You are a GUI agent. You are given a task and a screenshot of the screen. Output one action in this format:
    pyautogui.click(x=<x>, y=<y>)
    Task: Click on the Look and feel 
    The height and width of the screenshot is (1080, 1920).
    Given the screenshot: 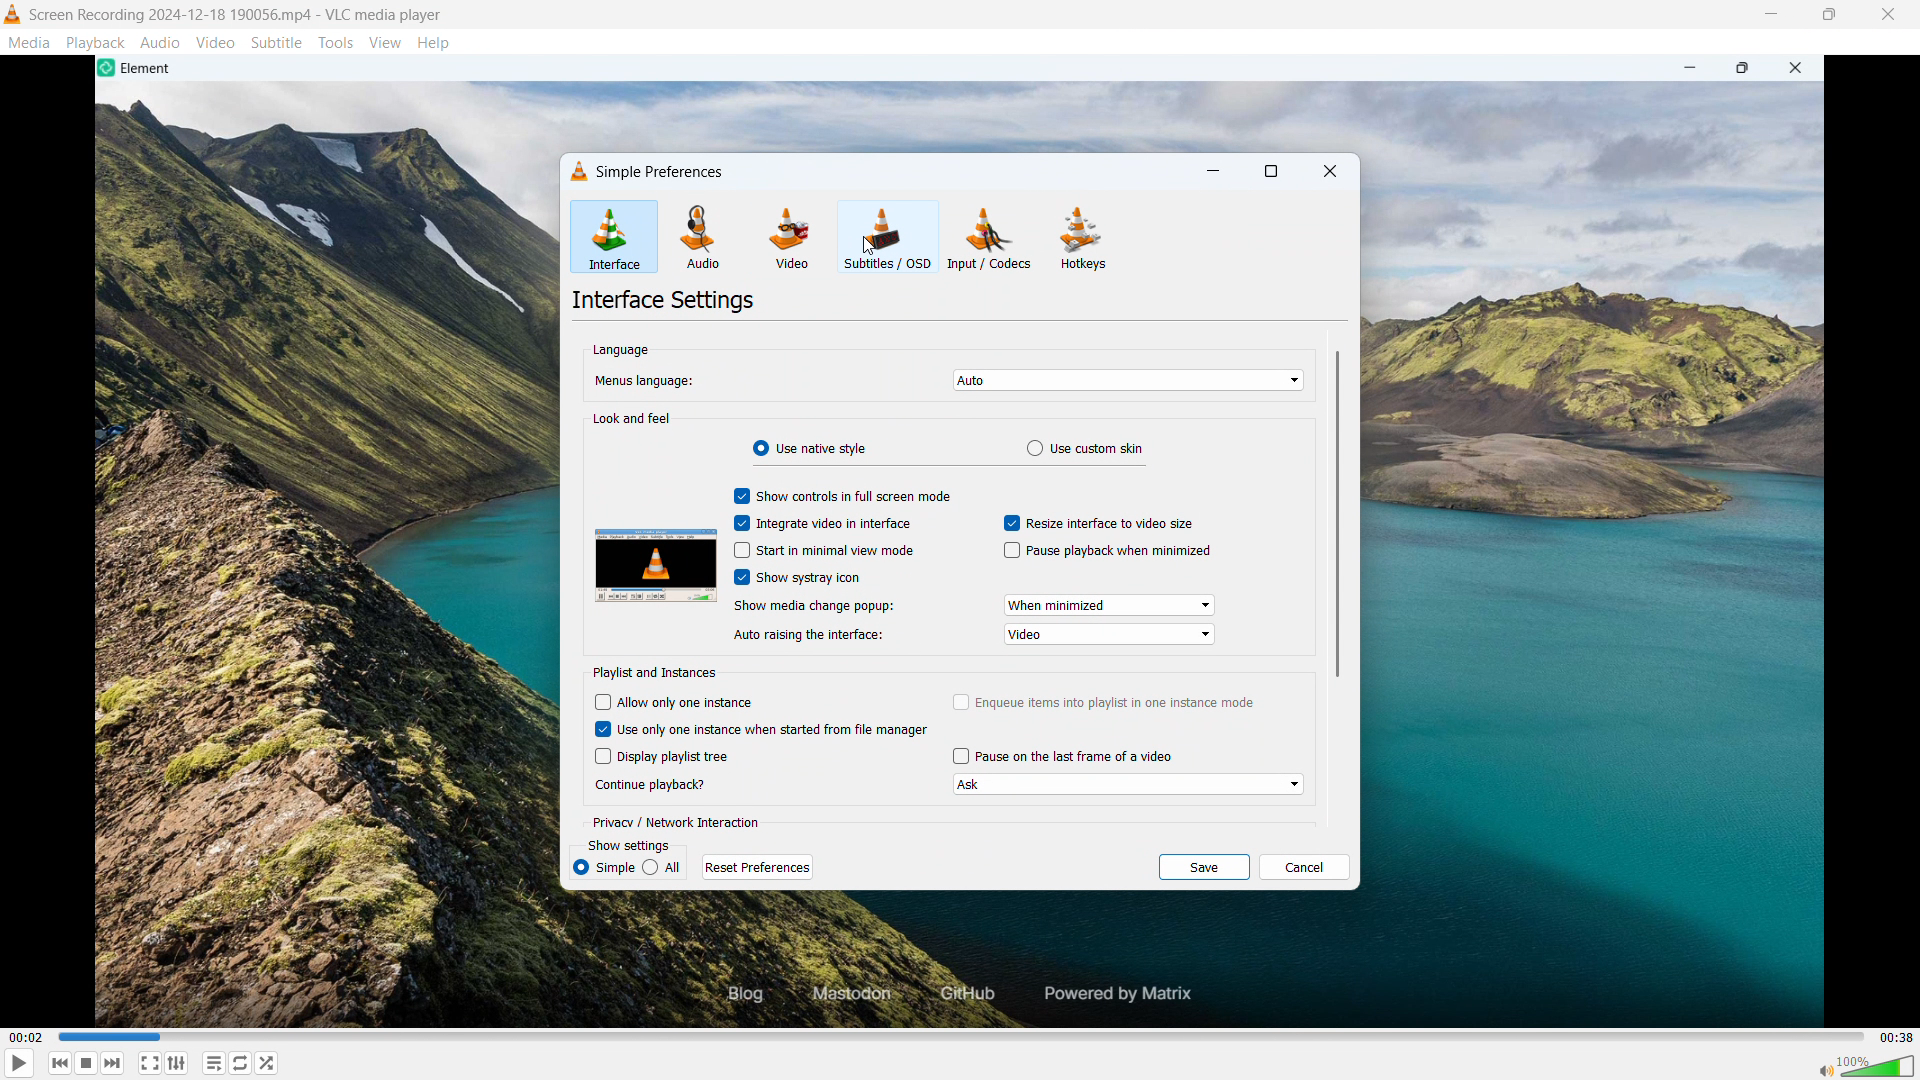 What is the action you would take?
    pyautogui.click(x=630, y=419)
    